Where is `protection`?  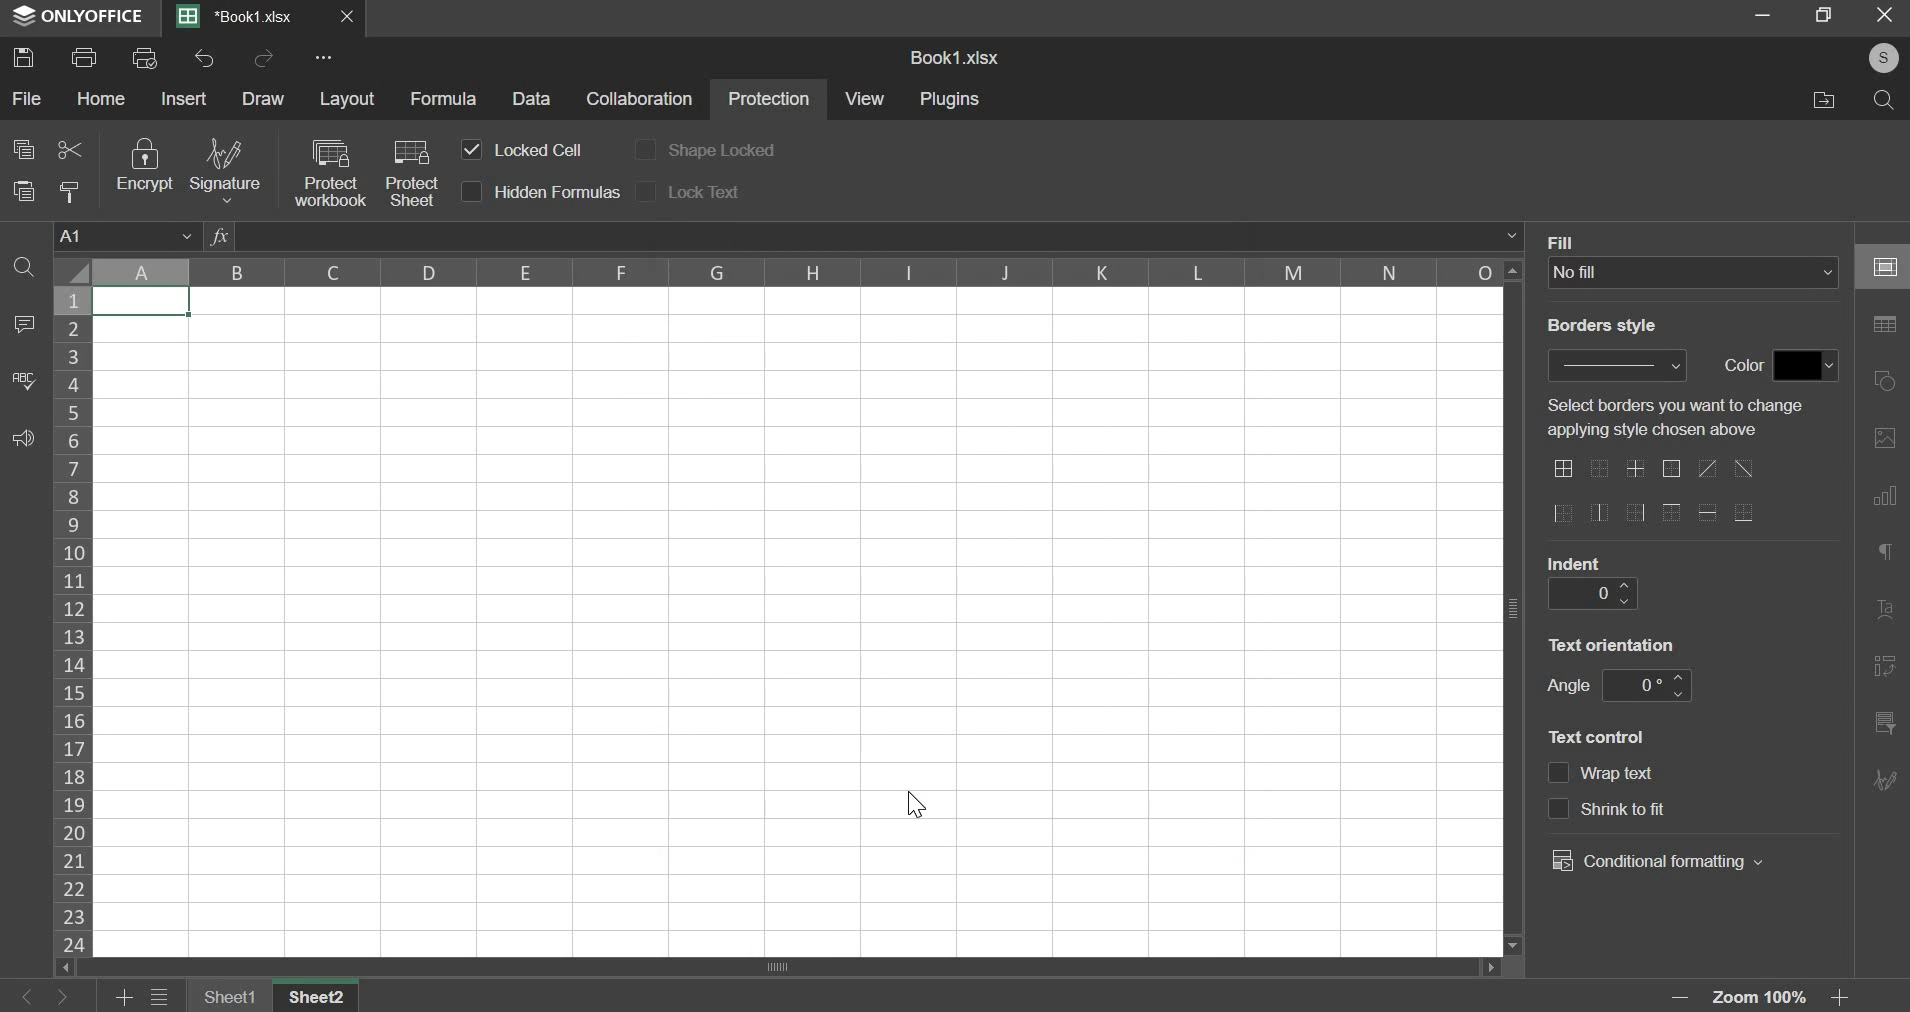 protection is located at coordinates (769, 101).